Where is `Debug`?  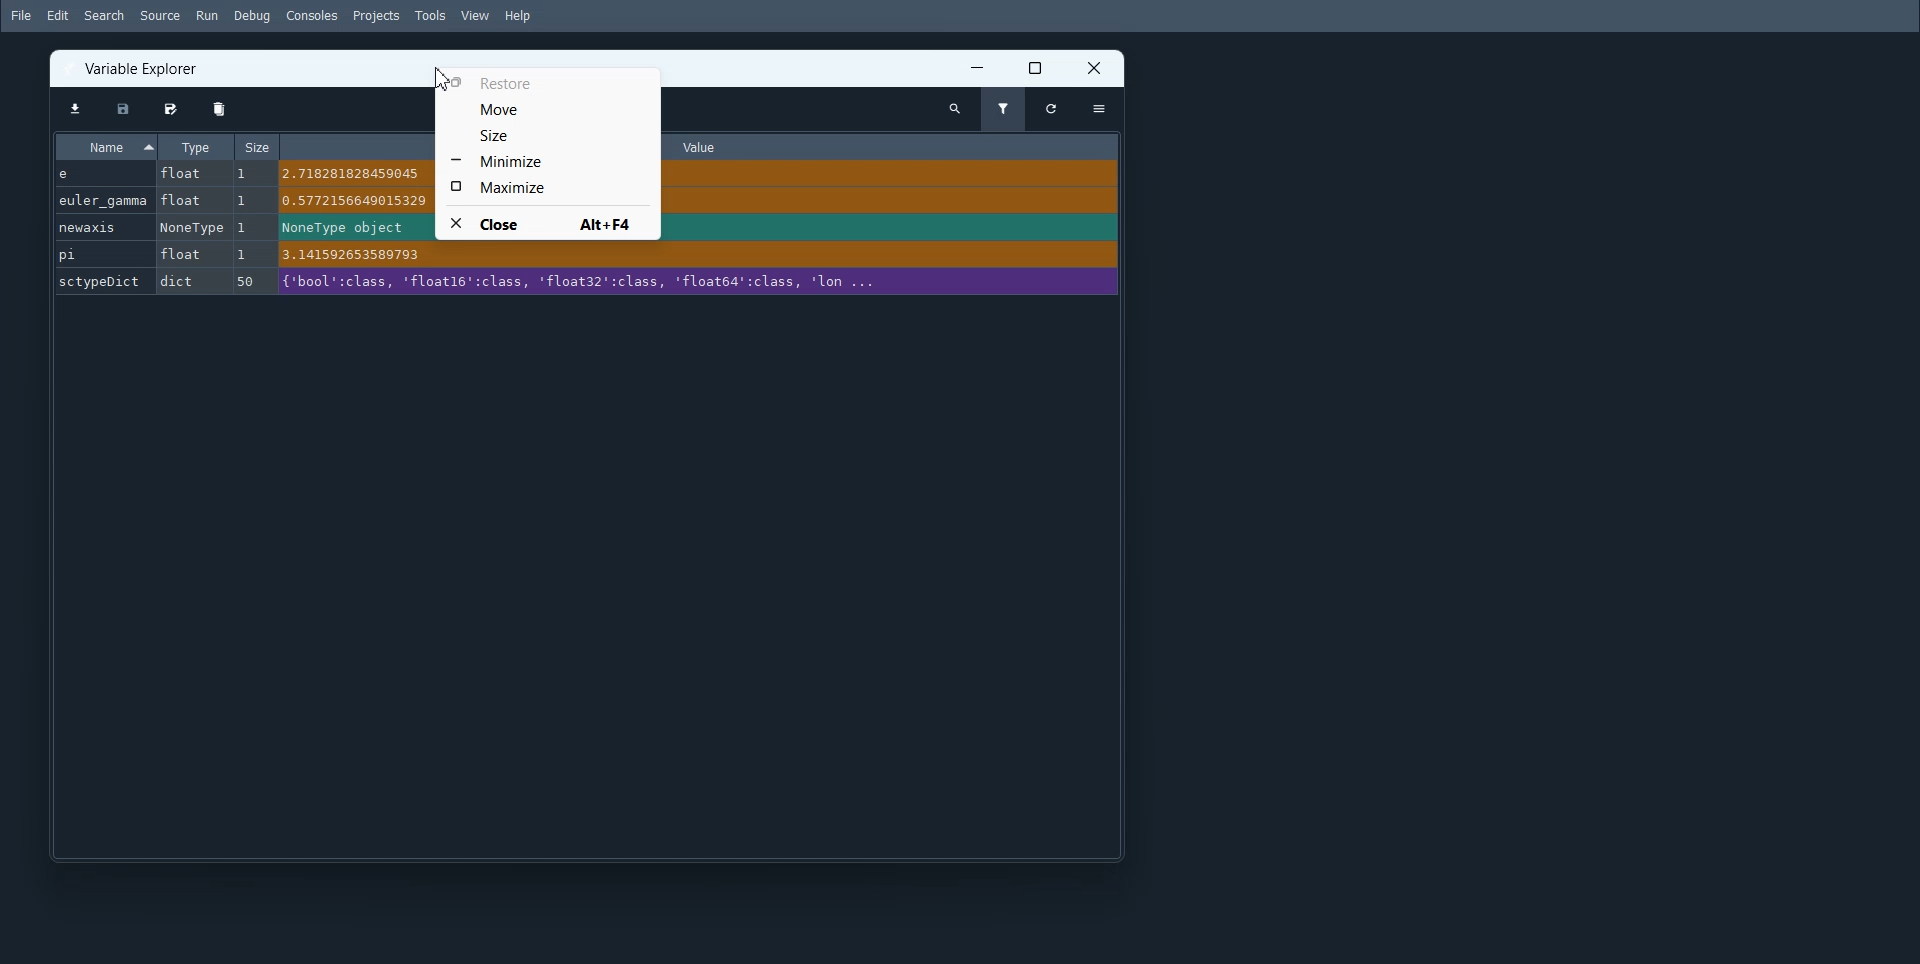 Debug is located at coordinates (250, 16).